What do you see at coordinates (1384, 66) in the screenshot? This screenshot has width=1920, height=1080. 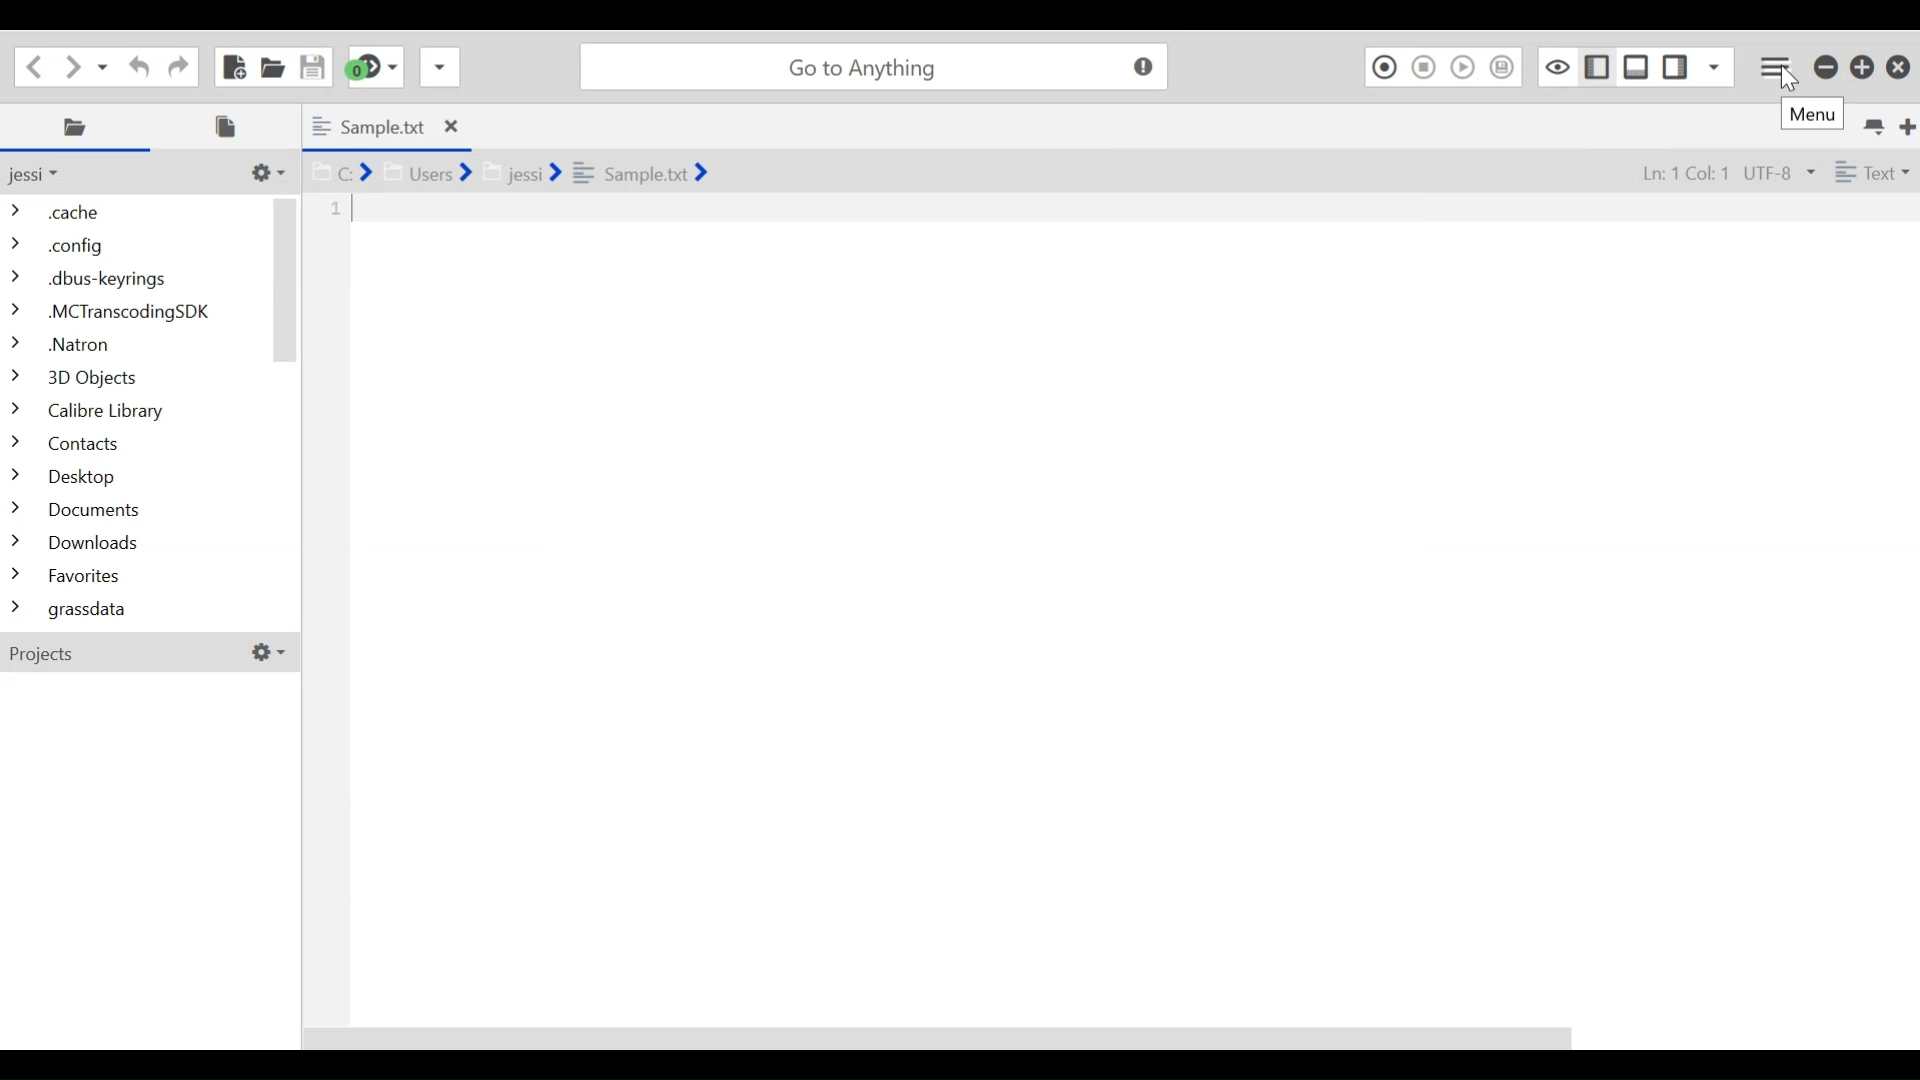 I see `Record Macro` at bounding box center [1384, 66].